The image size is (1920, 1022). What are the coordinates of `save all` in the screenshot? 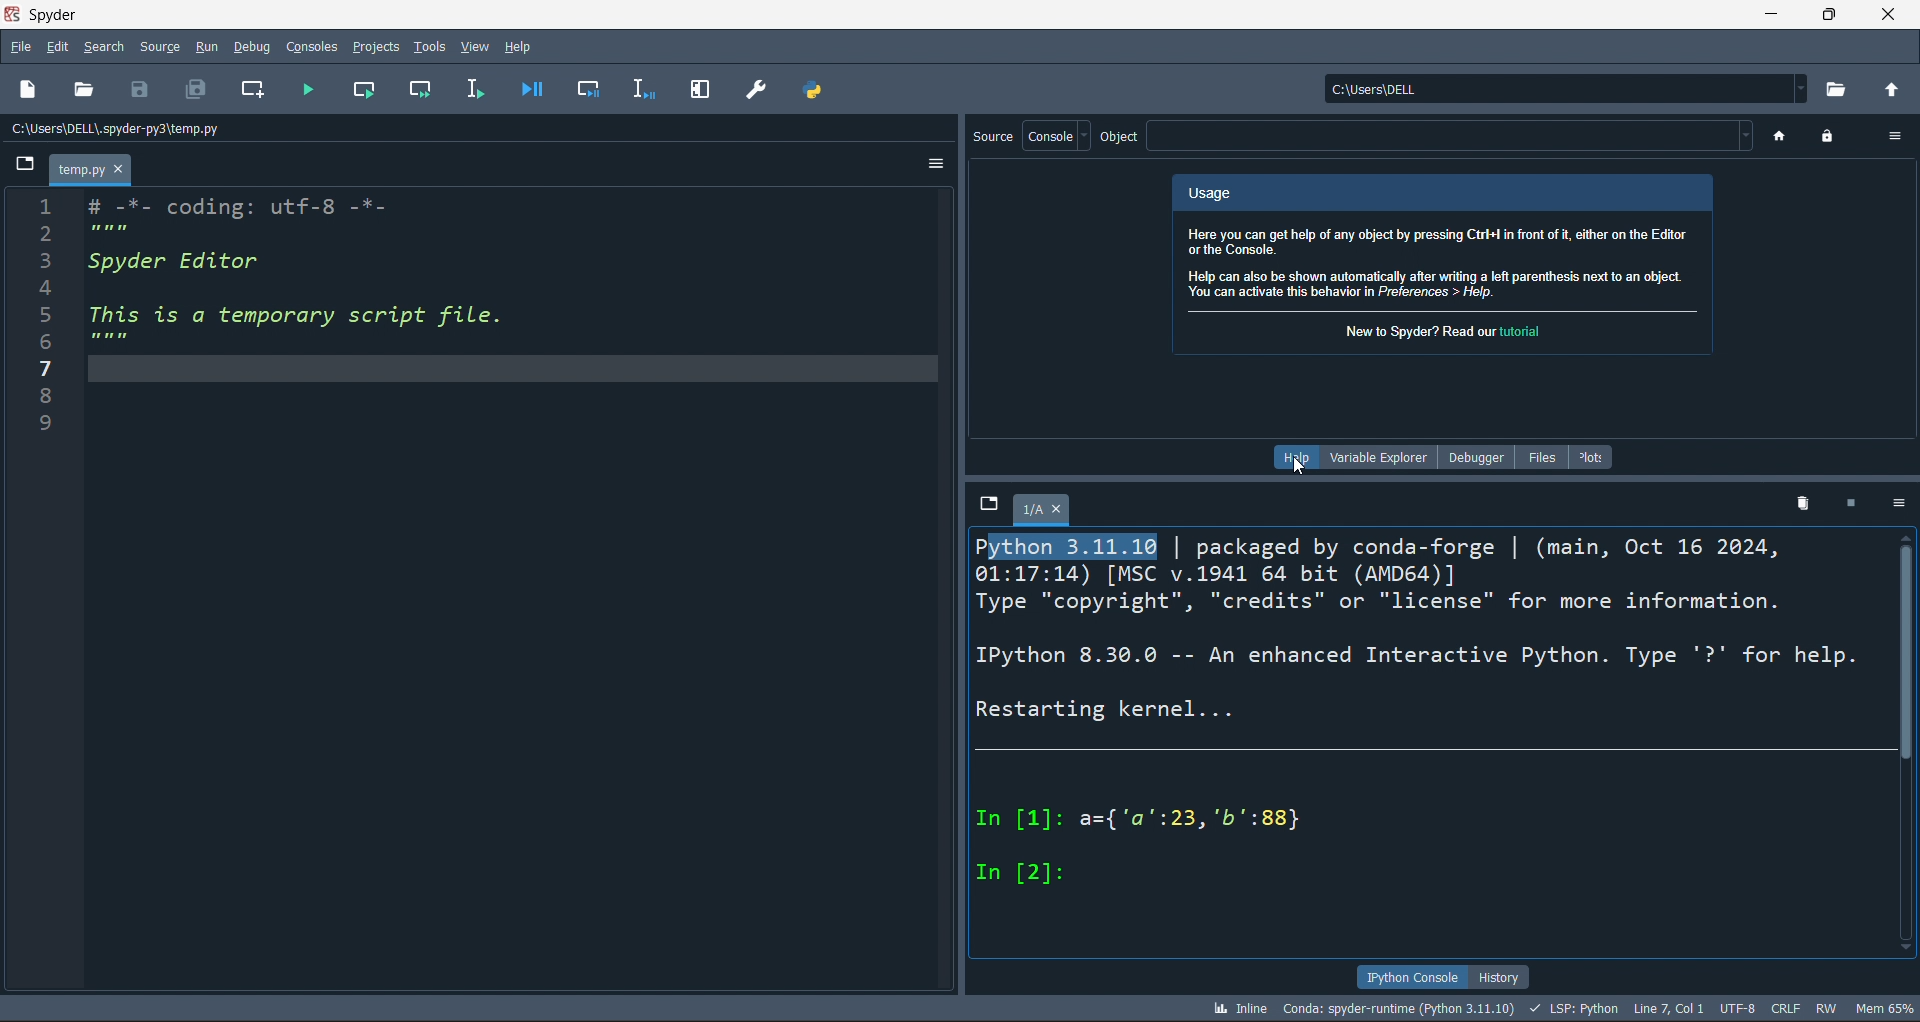 It's located at (191, 91).